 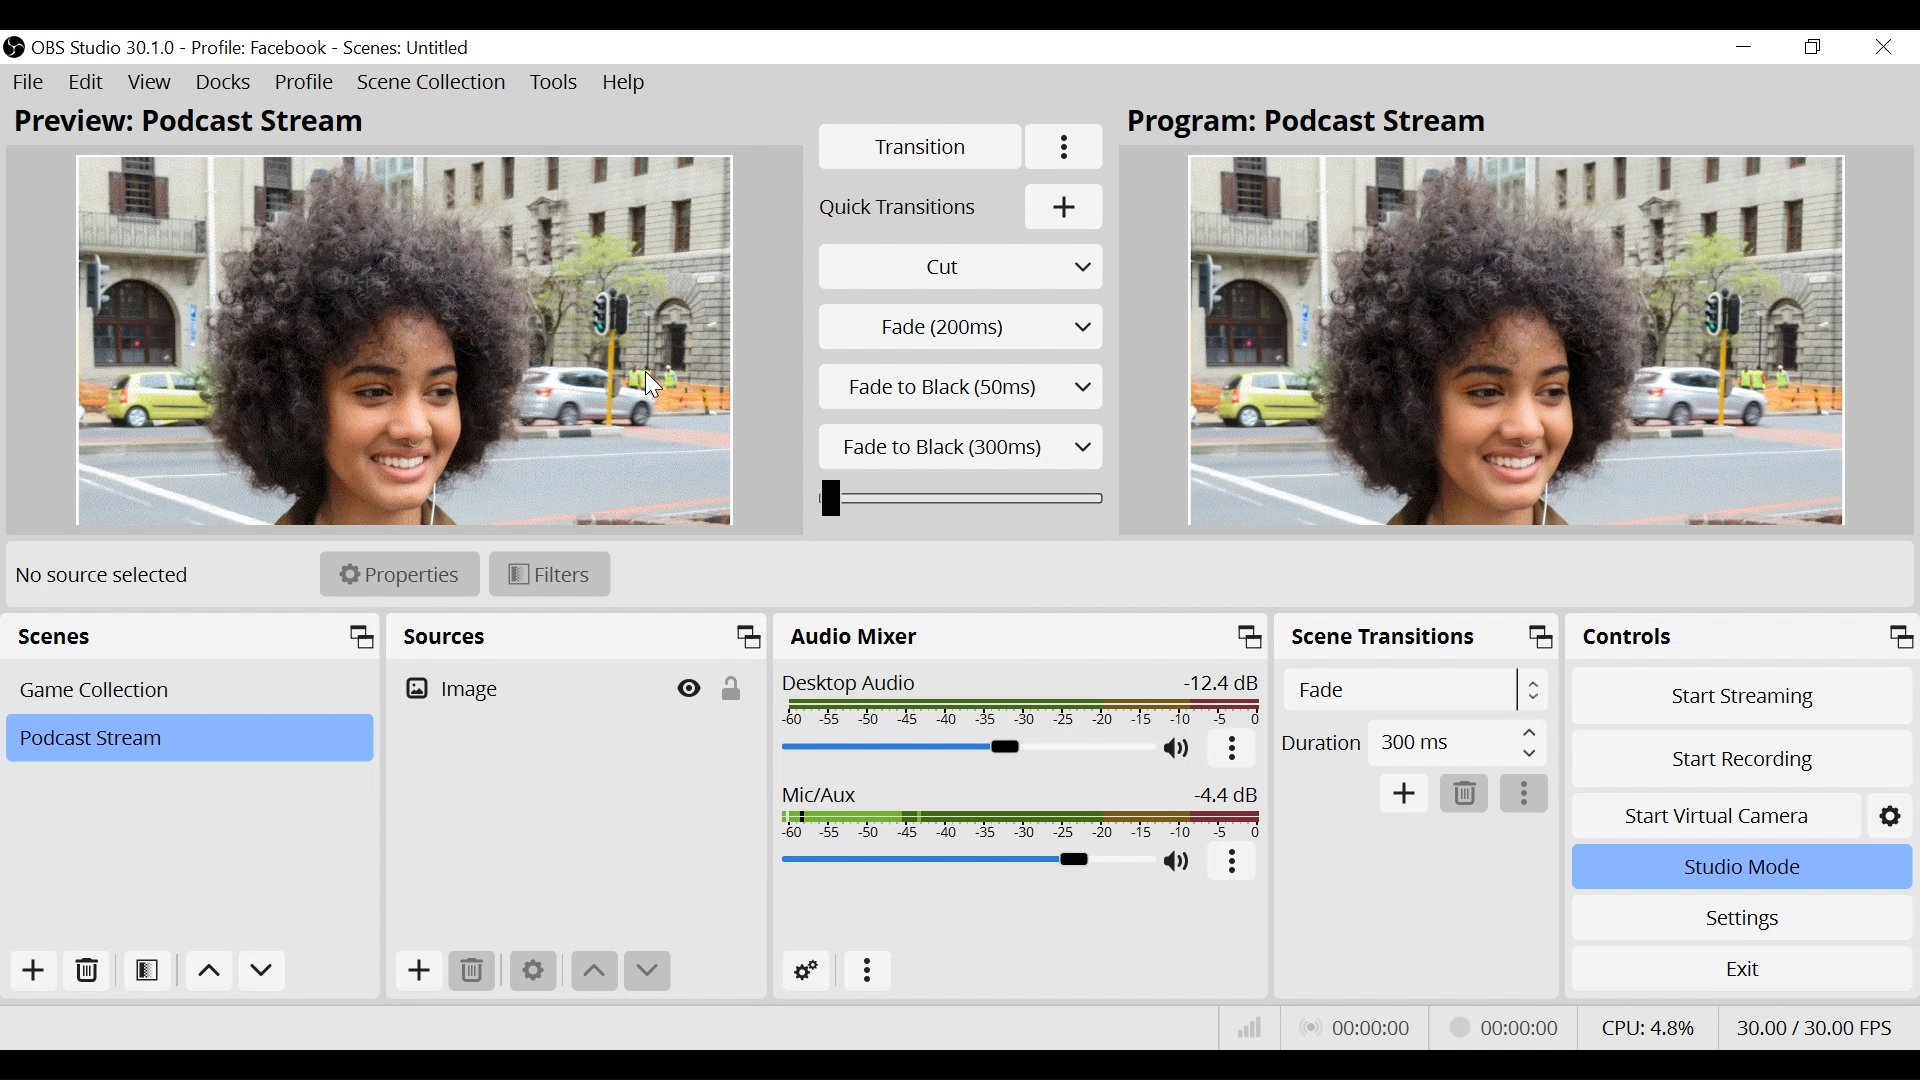 What do you see at coordinates (1744, 48) in the screenshot?
I see `minimize` at bounding box center [1744, 48].